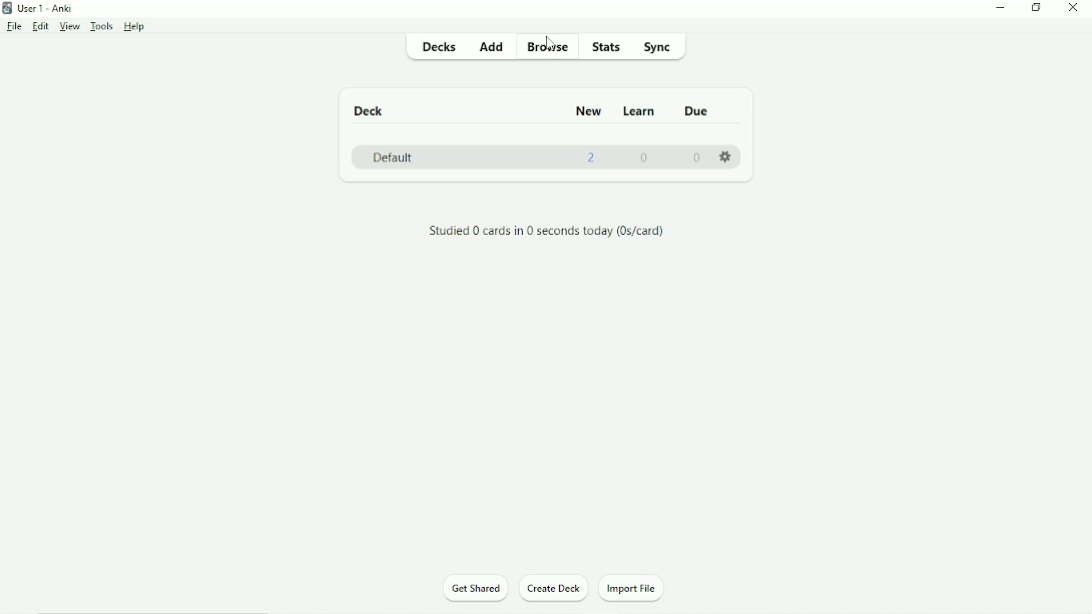 Image resolution: width=1092 pixels, height=614 pixels. What do you see at coordinates (555, 590) in the screenshot?
I see `Create Deck` at bounding box center [555, 590].